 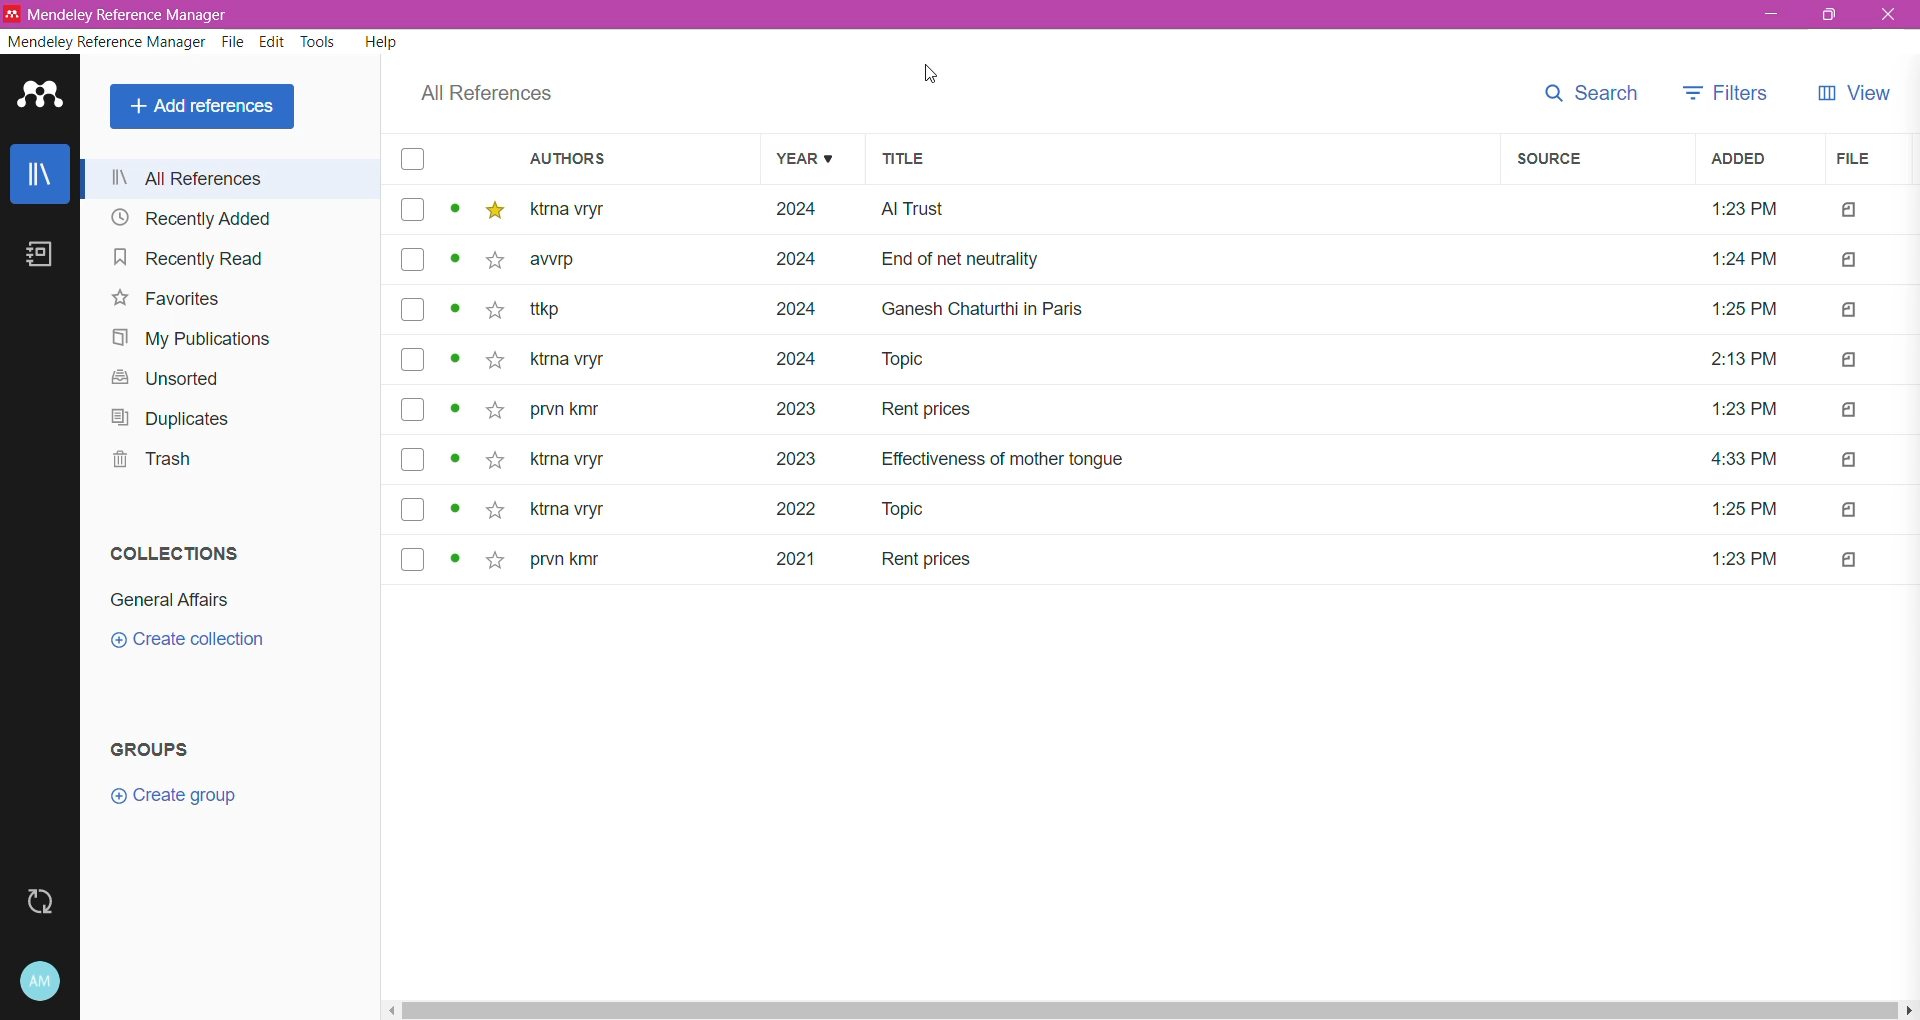 What do you see at coordinates (496, 360) in the screenshot?
I see `click to add to favorites` at bounding box center [496, 360].